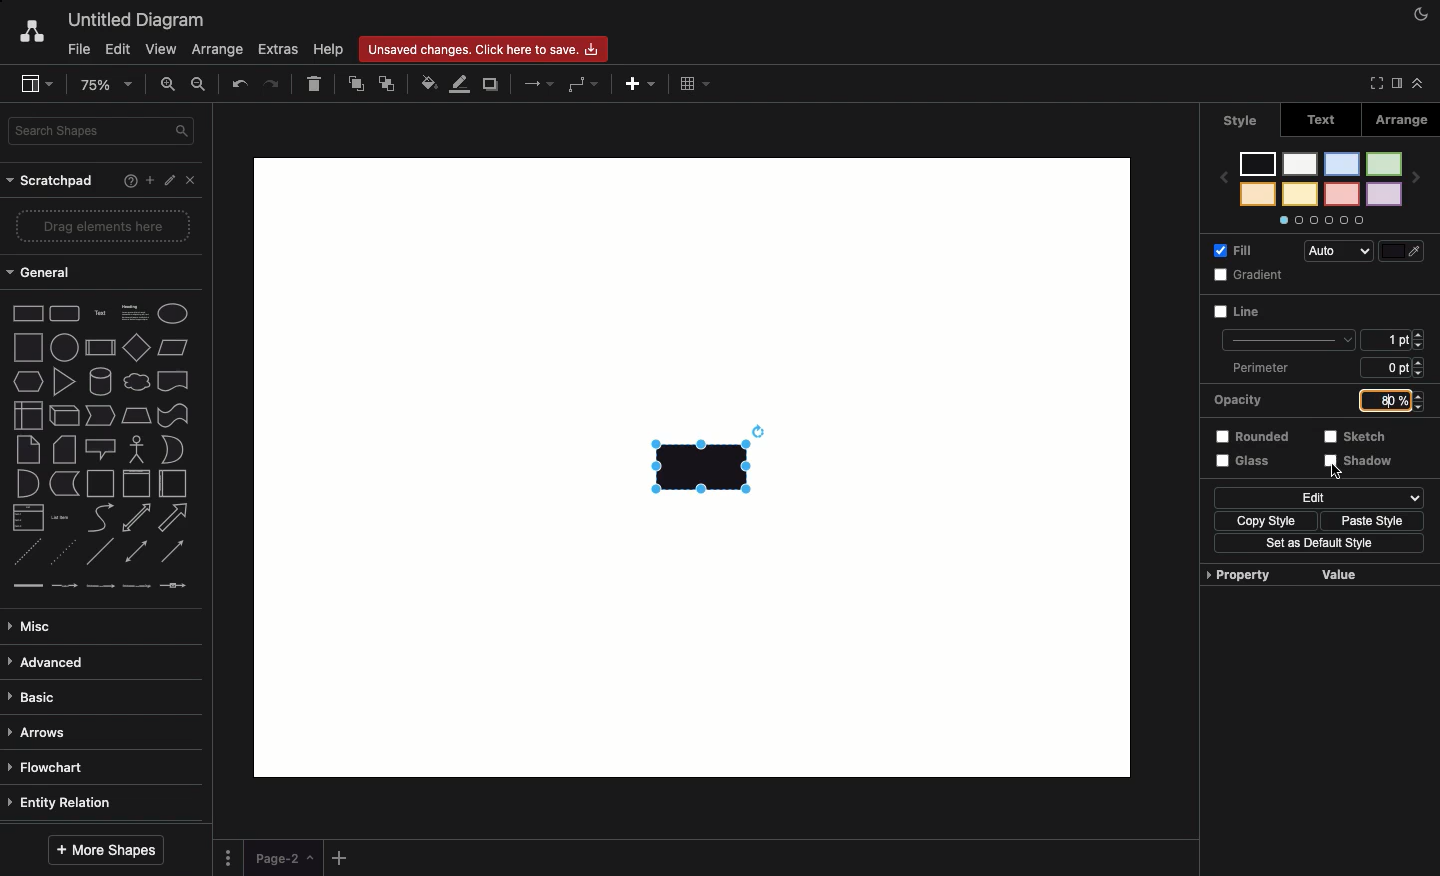 The image size is (1440, 876). What do you see at coordinates (342, 857) in the screenshot?
I see `Add` at bounding box center [342, 857].